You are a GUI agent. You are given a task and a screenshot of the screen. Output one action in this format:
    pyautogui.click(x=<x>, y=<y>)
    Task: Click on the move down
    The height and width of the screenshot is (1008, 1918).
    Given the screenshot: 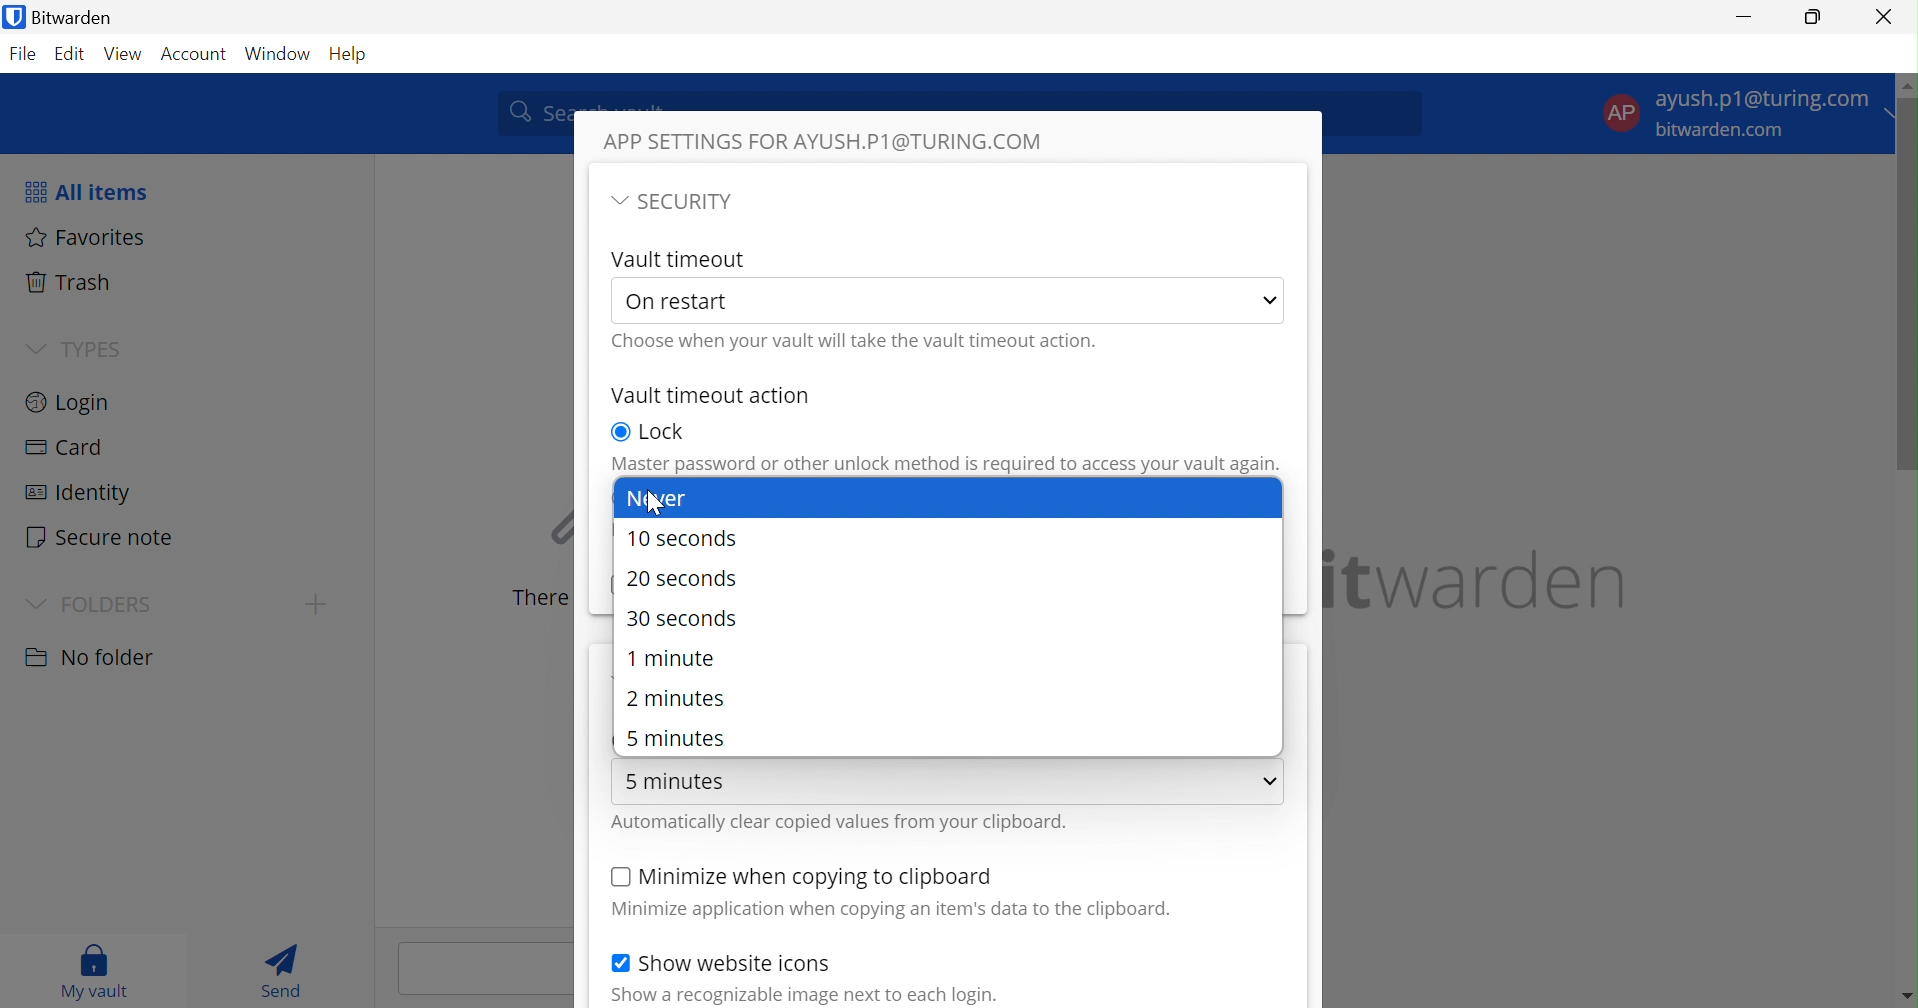 What is the action you would take?
    pyautogui.click(x=1906, y=999)
    